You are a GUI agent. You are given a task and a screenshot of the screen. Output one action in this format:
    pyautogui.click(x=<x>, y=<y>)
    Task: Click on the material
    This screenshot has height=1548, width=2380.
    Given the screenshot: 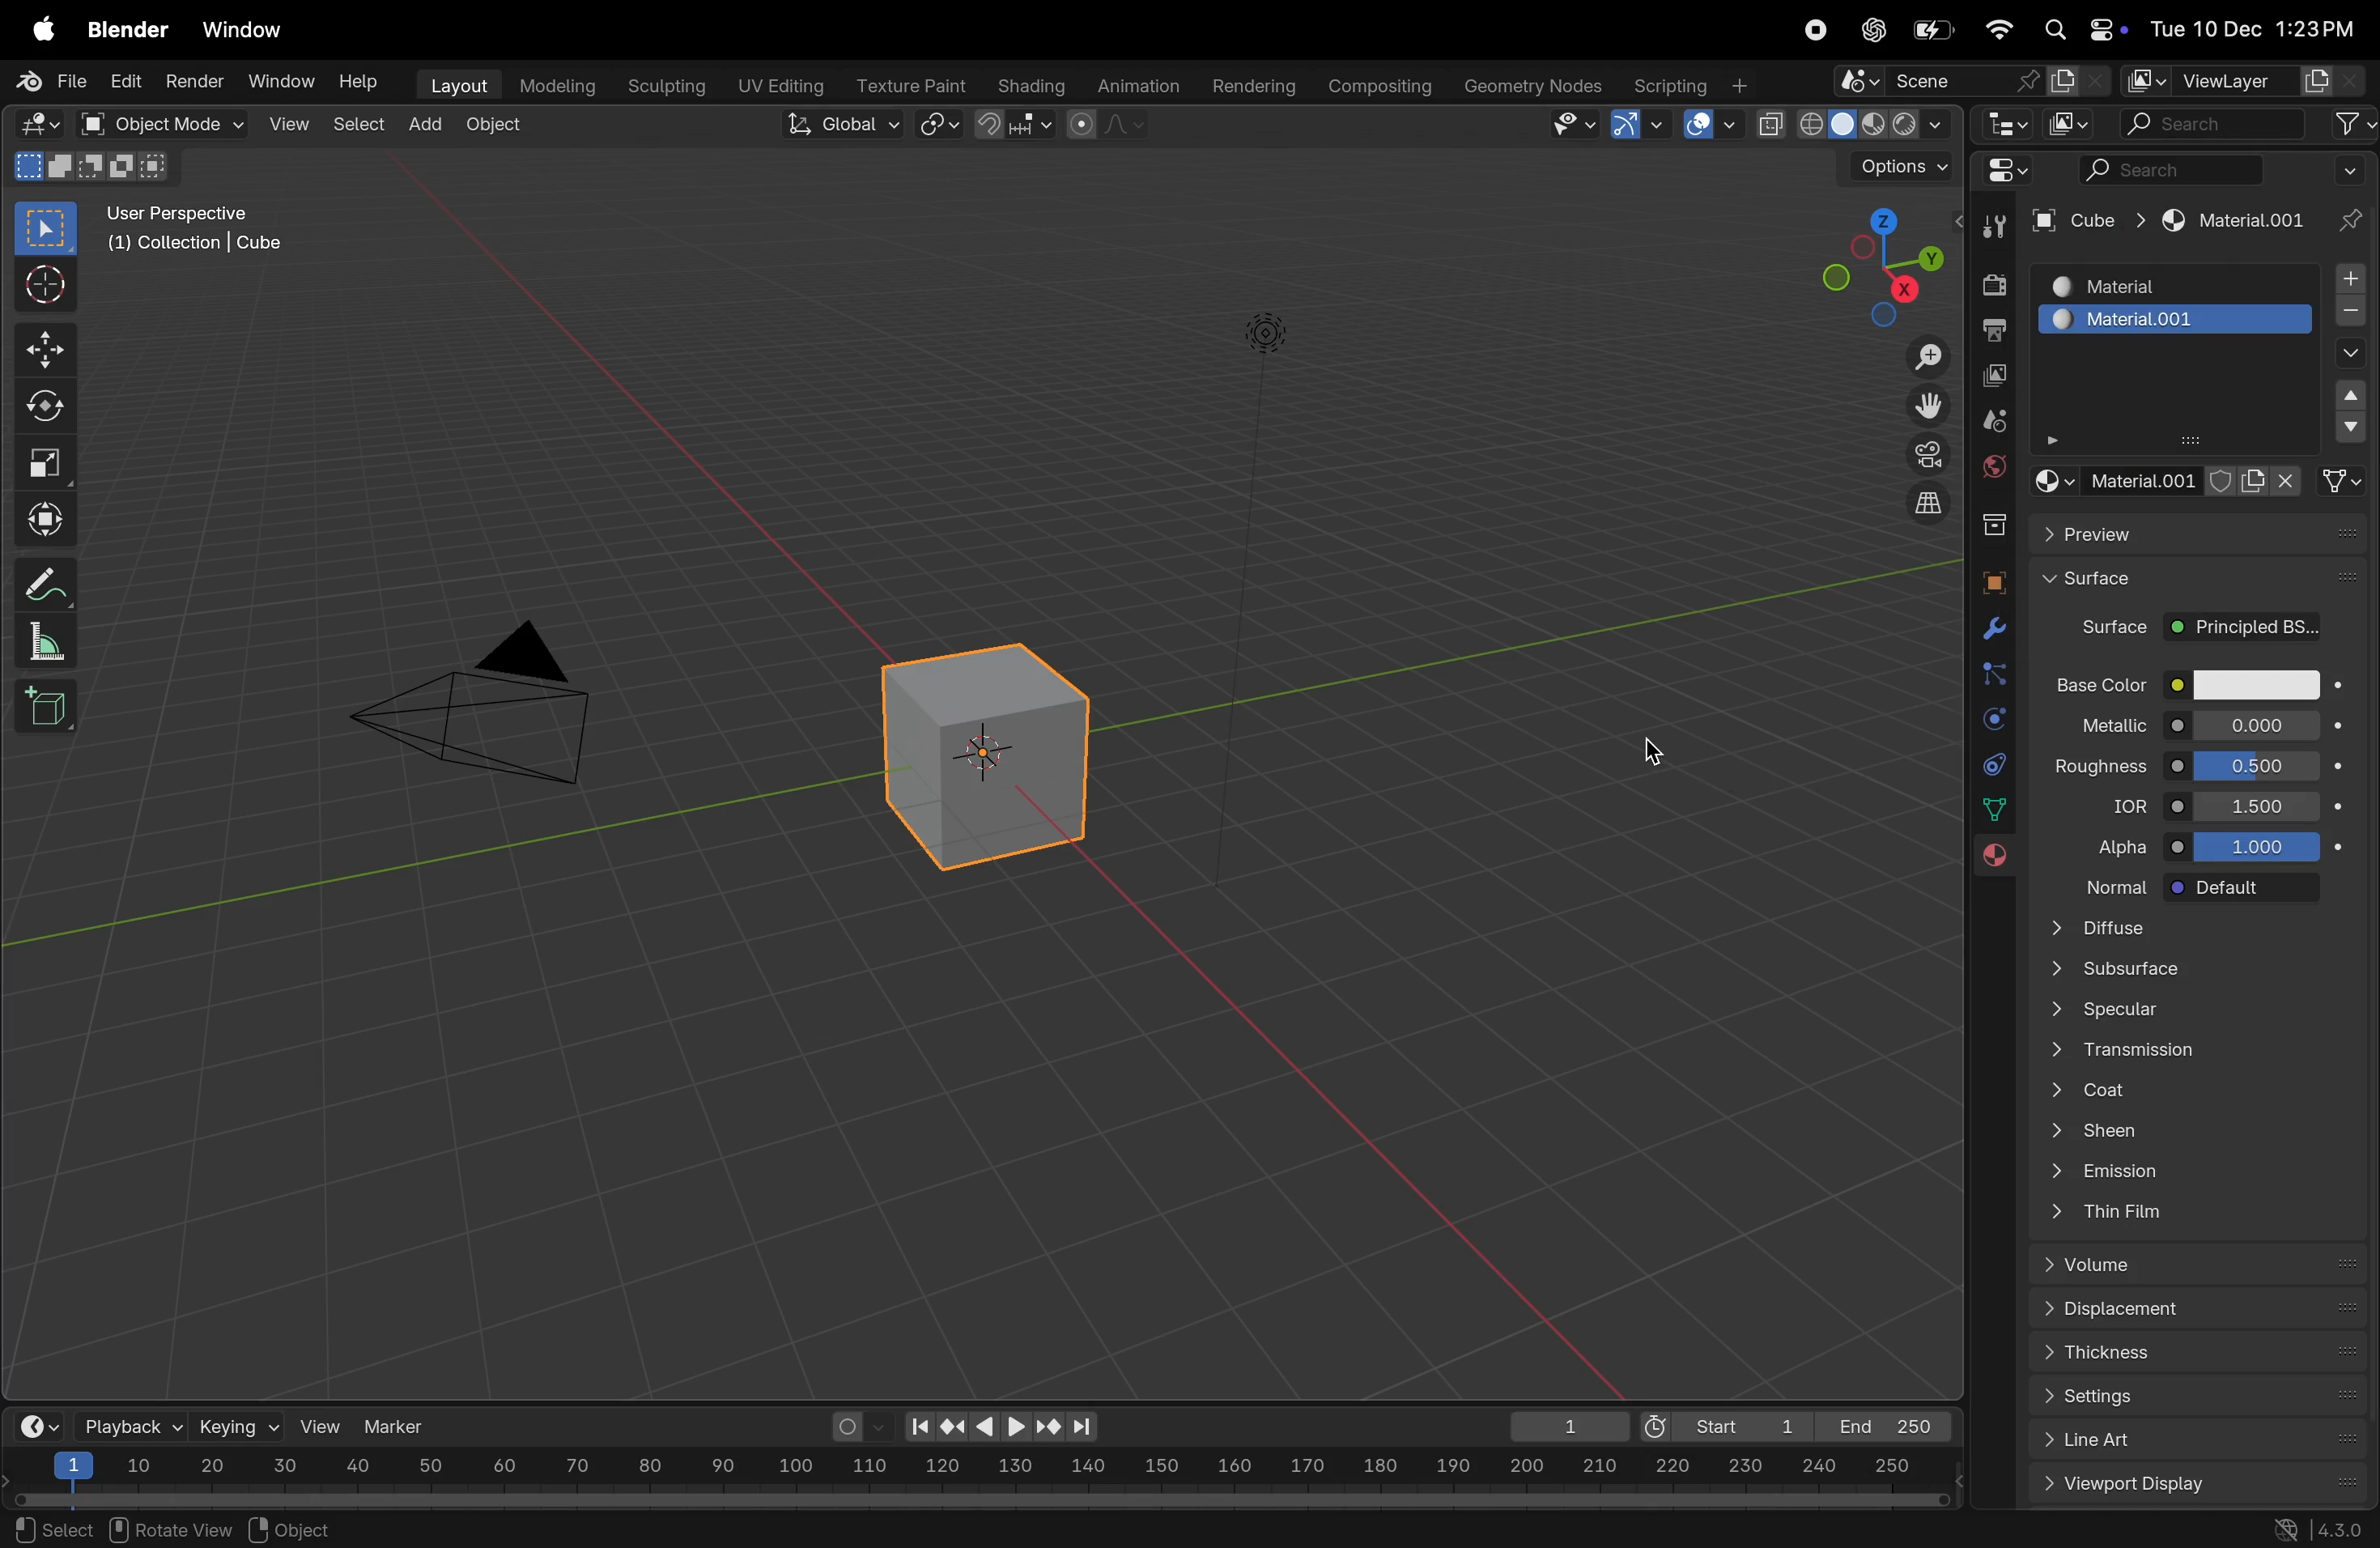 What is the action you would take?
    pyautogui.click(x=1988, y=859)
    